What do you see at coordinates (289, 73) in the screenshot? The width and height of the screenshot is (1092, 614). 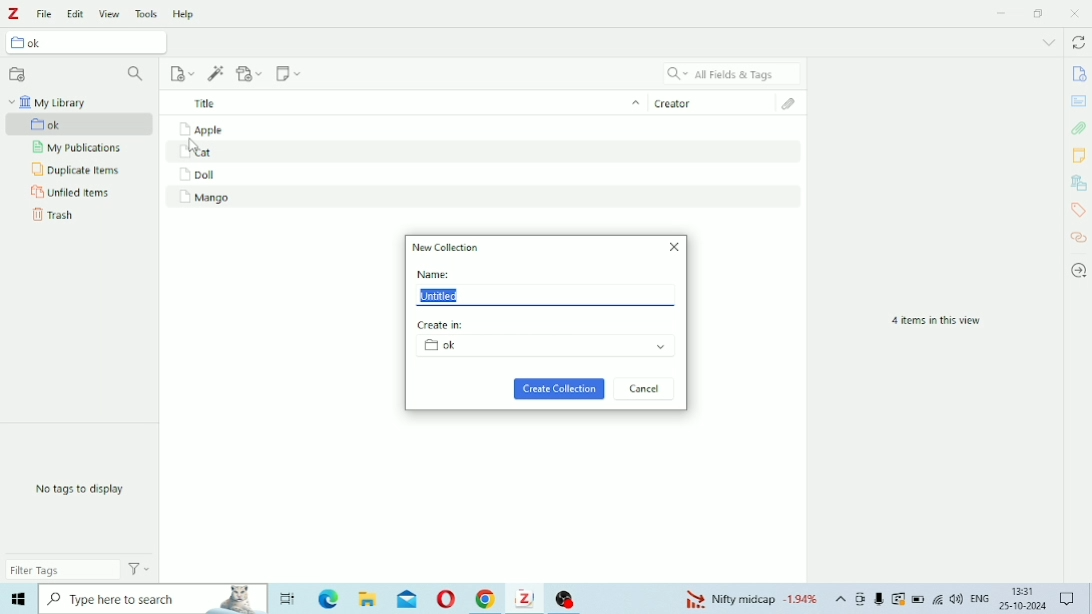 I see `New Note` at bounding box center [289, 73].